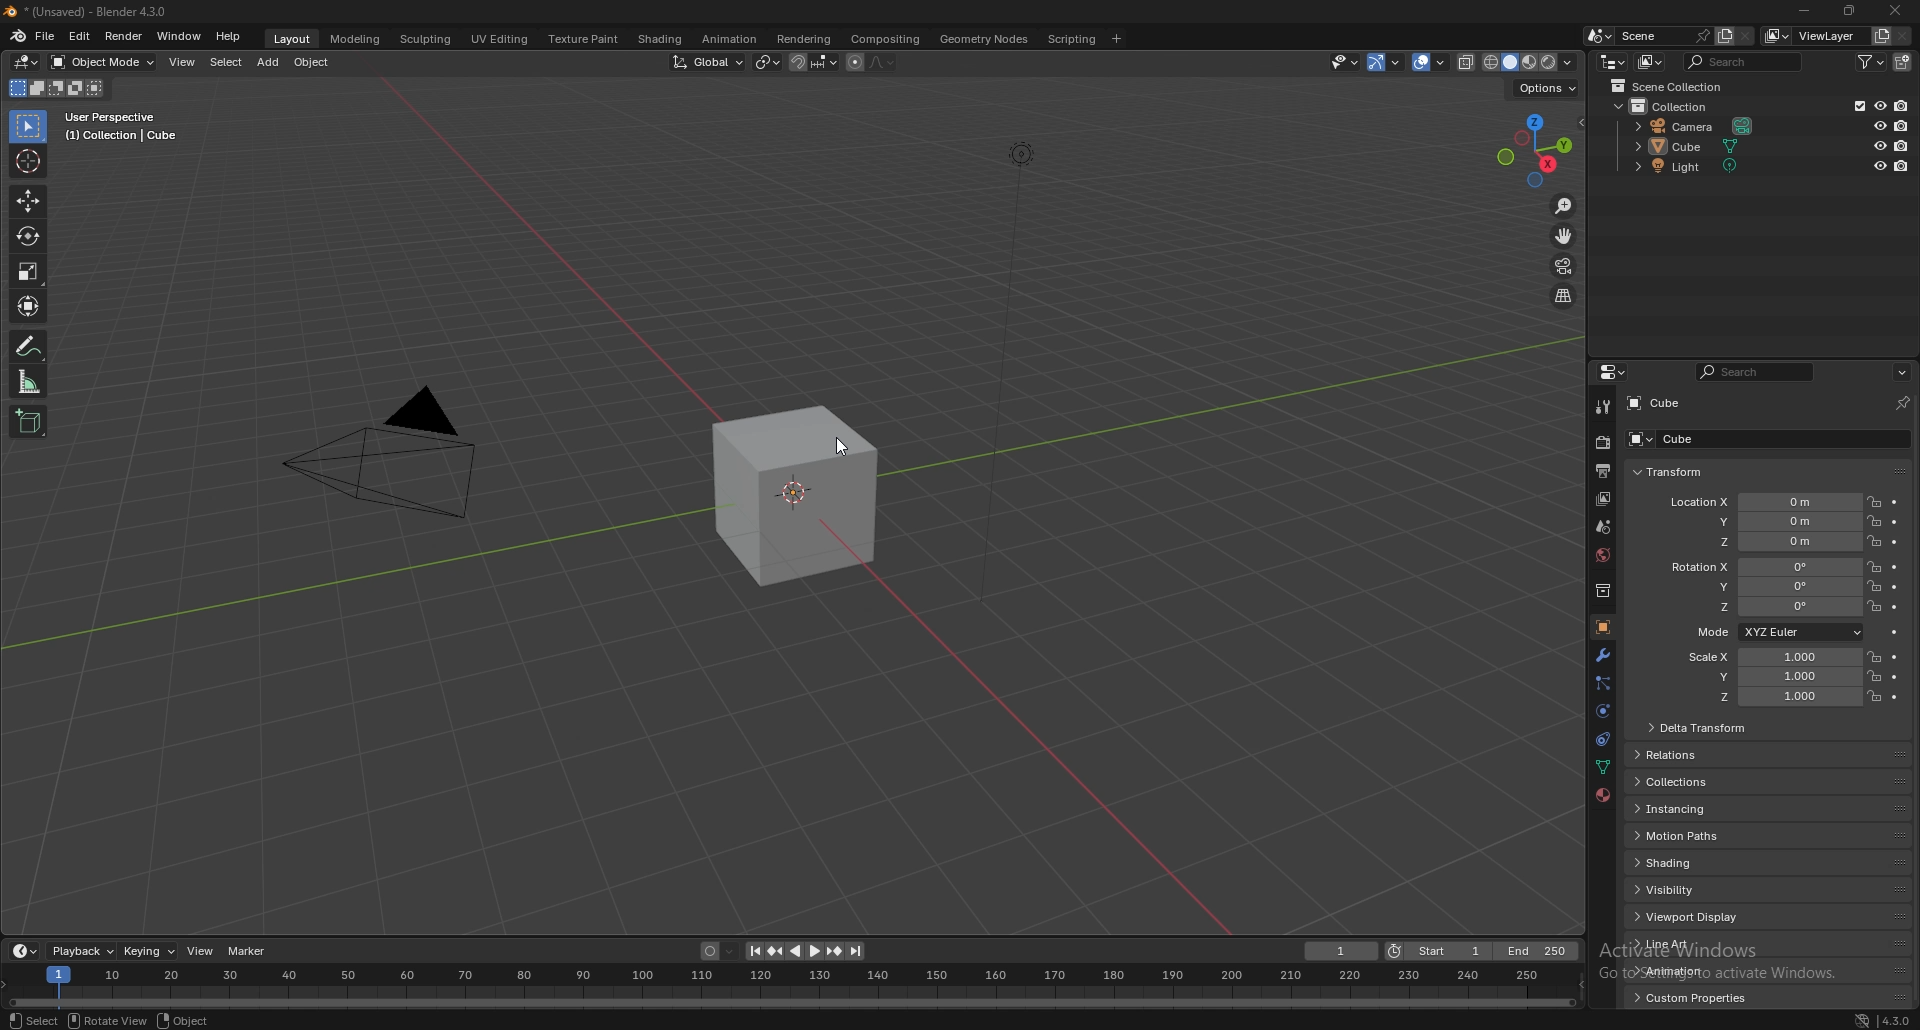 The height and width of the screenshot is (1030, 1920). What do you see at coordinates (84, 951) in the screenshot?
I see `playback` at bounding box center [84, 951].